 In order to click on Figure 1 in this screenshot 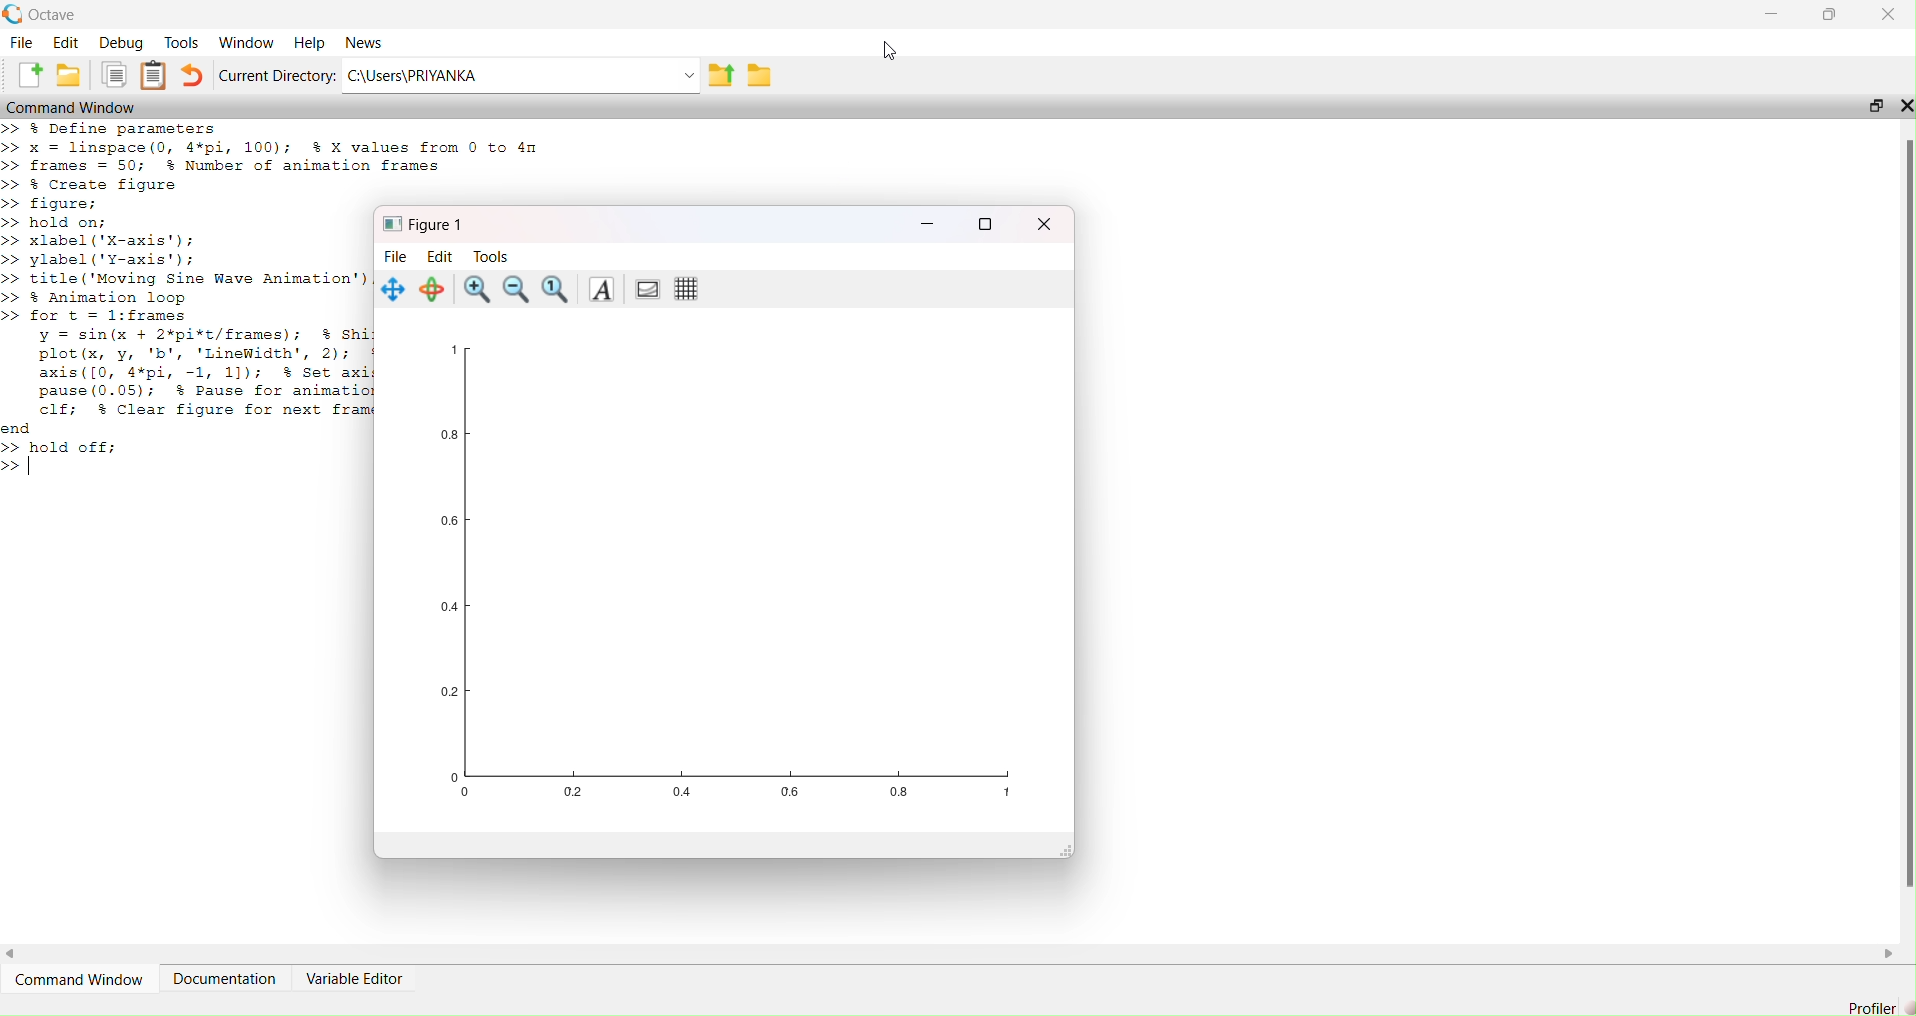, I will do `click(428, 224)`.